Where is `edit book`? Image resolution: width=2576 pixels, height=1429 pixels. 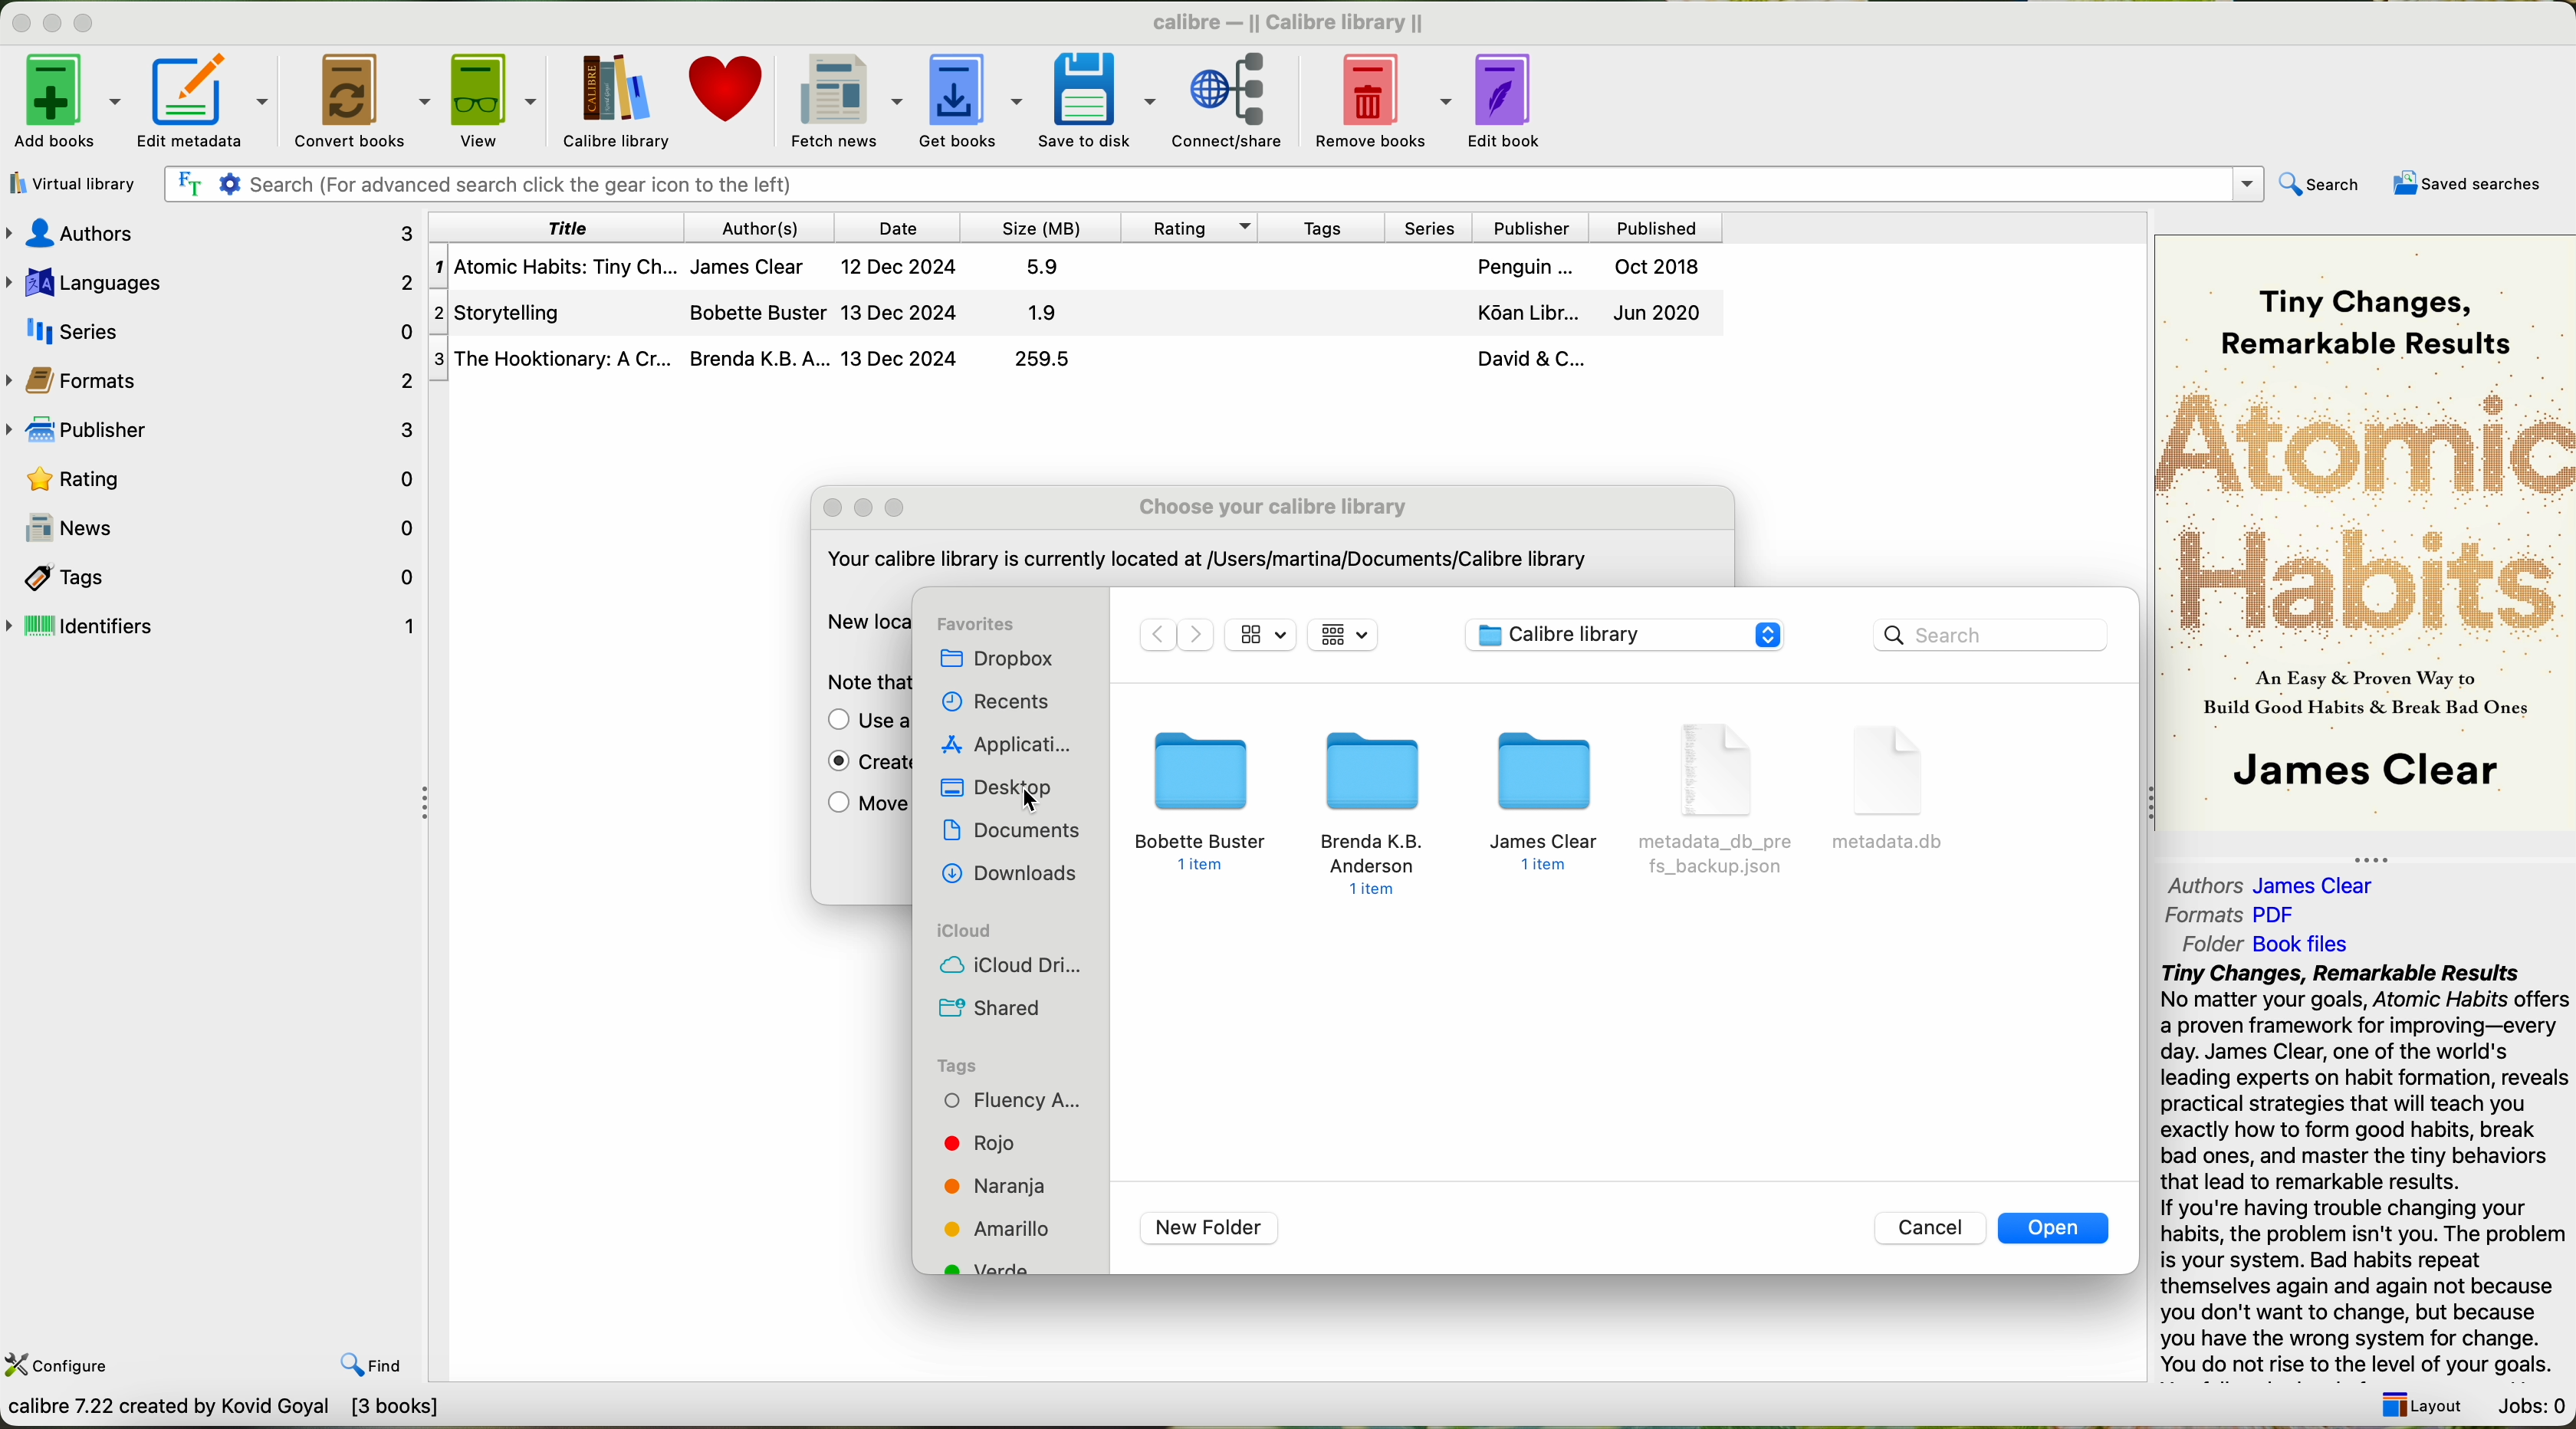
edit book is located at coordinates (1513, 97).